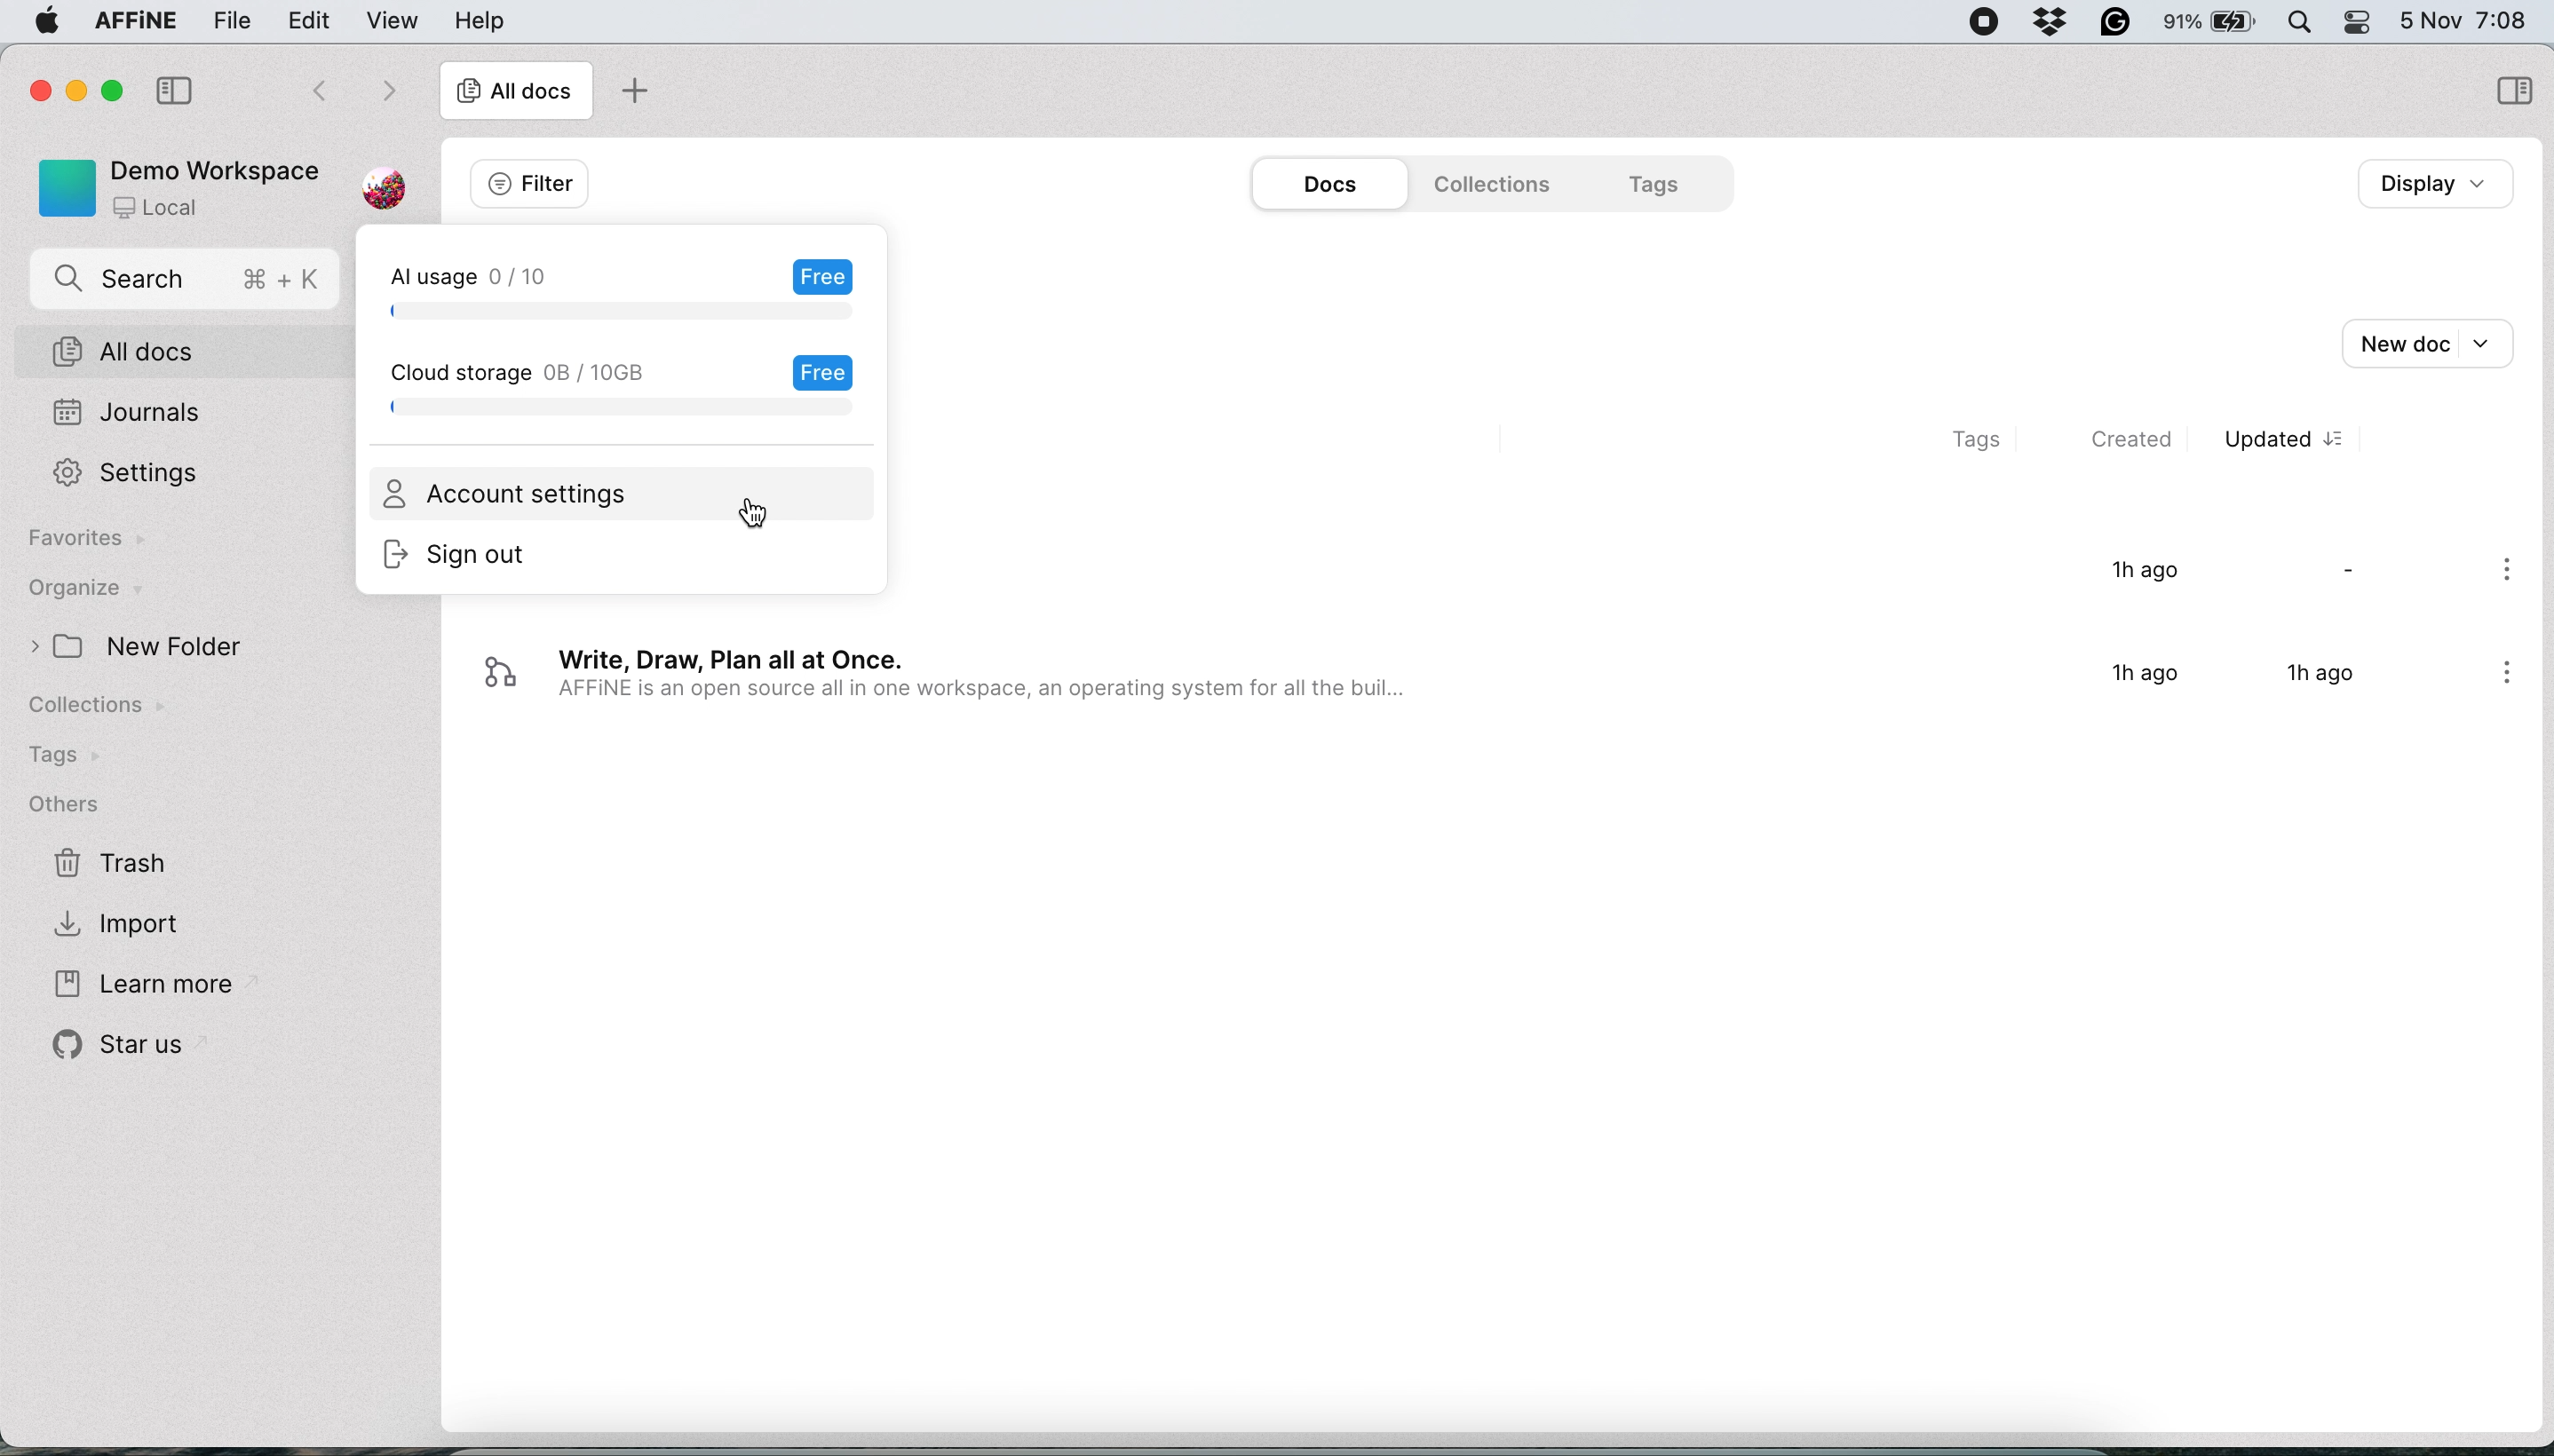  I want to click on collections, so click(1499, 184).